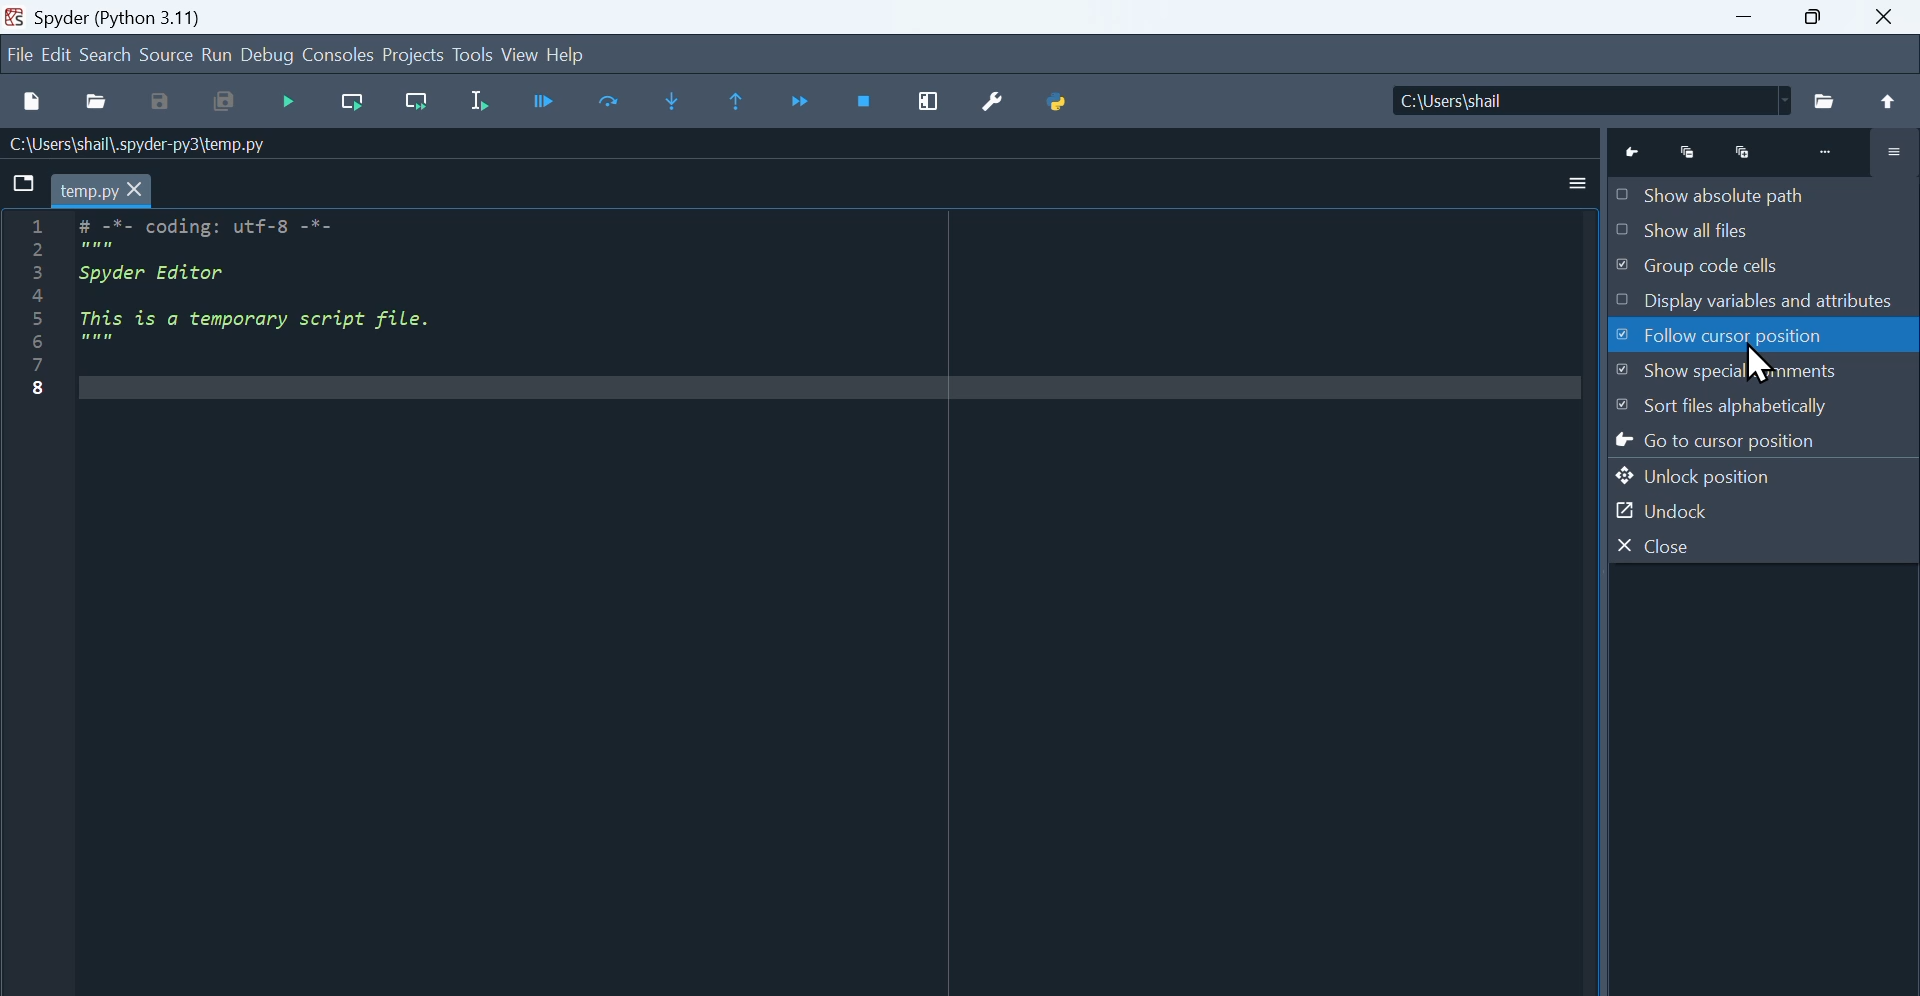  Describe the element at coordinates (1885, 22) in the screenshot. I see `close` at that location.